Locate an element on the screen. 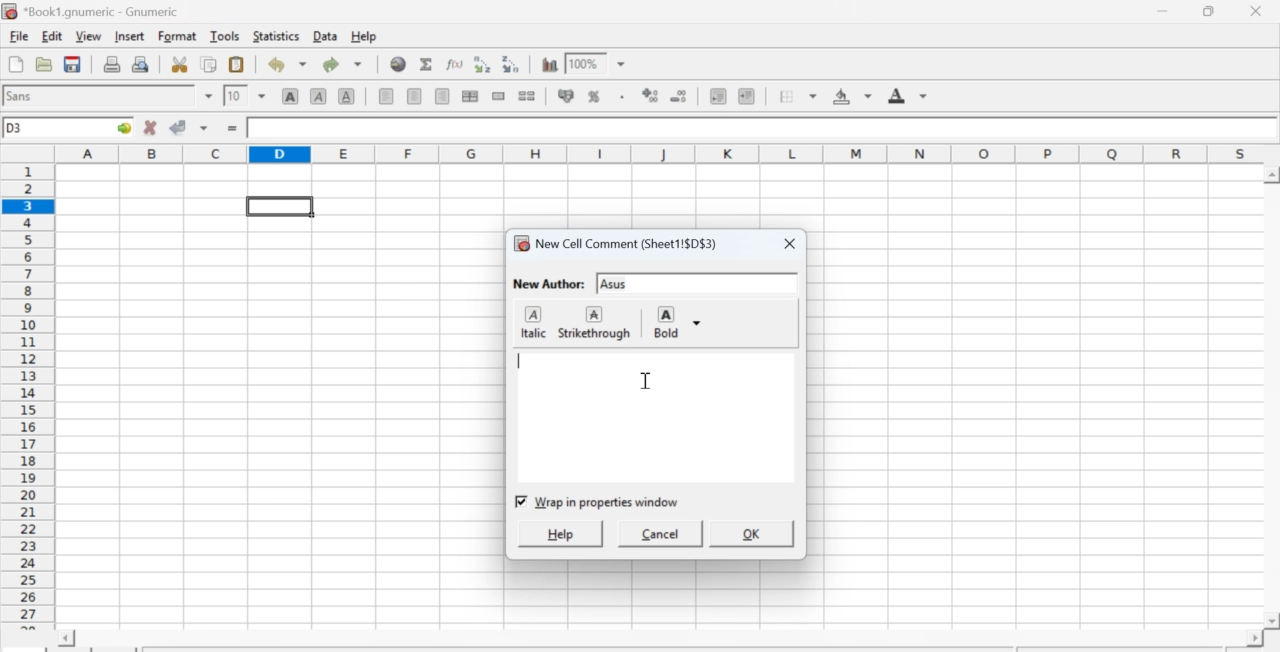  scroll up is located at coordinates (1272, 175).